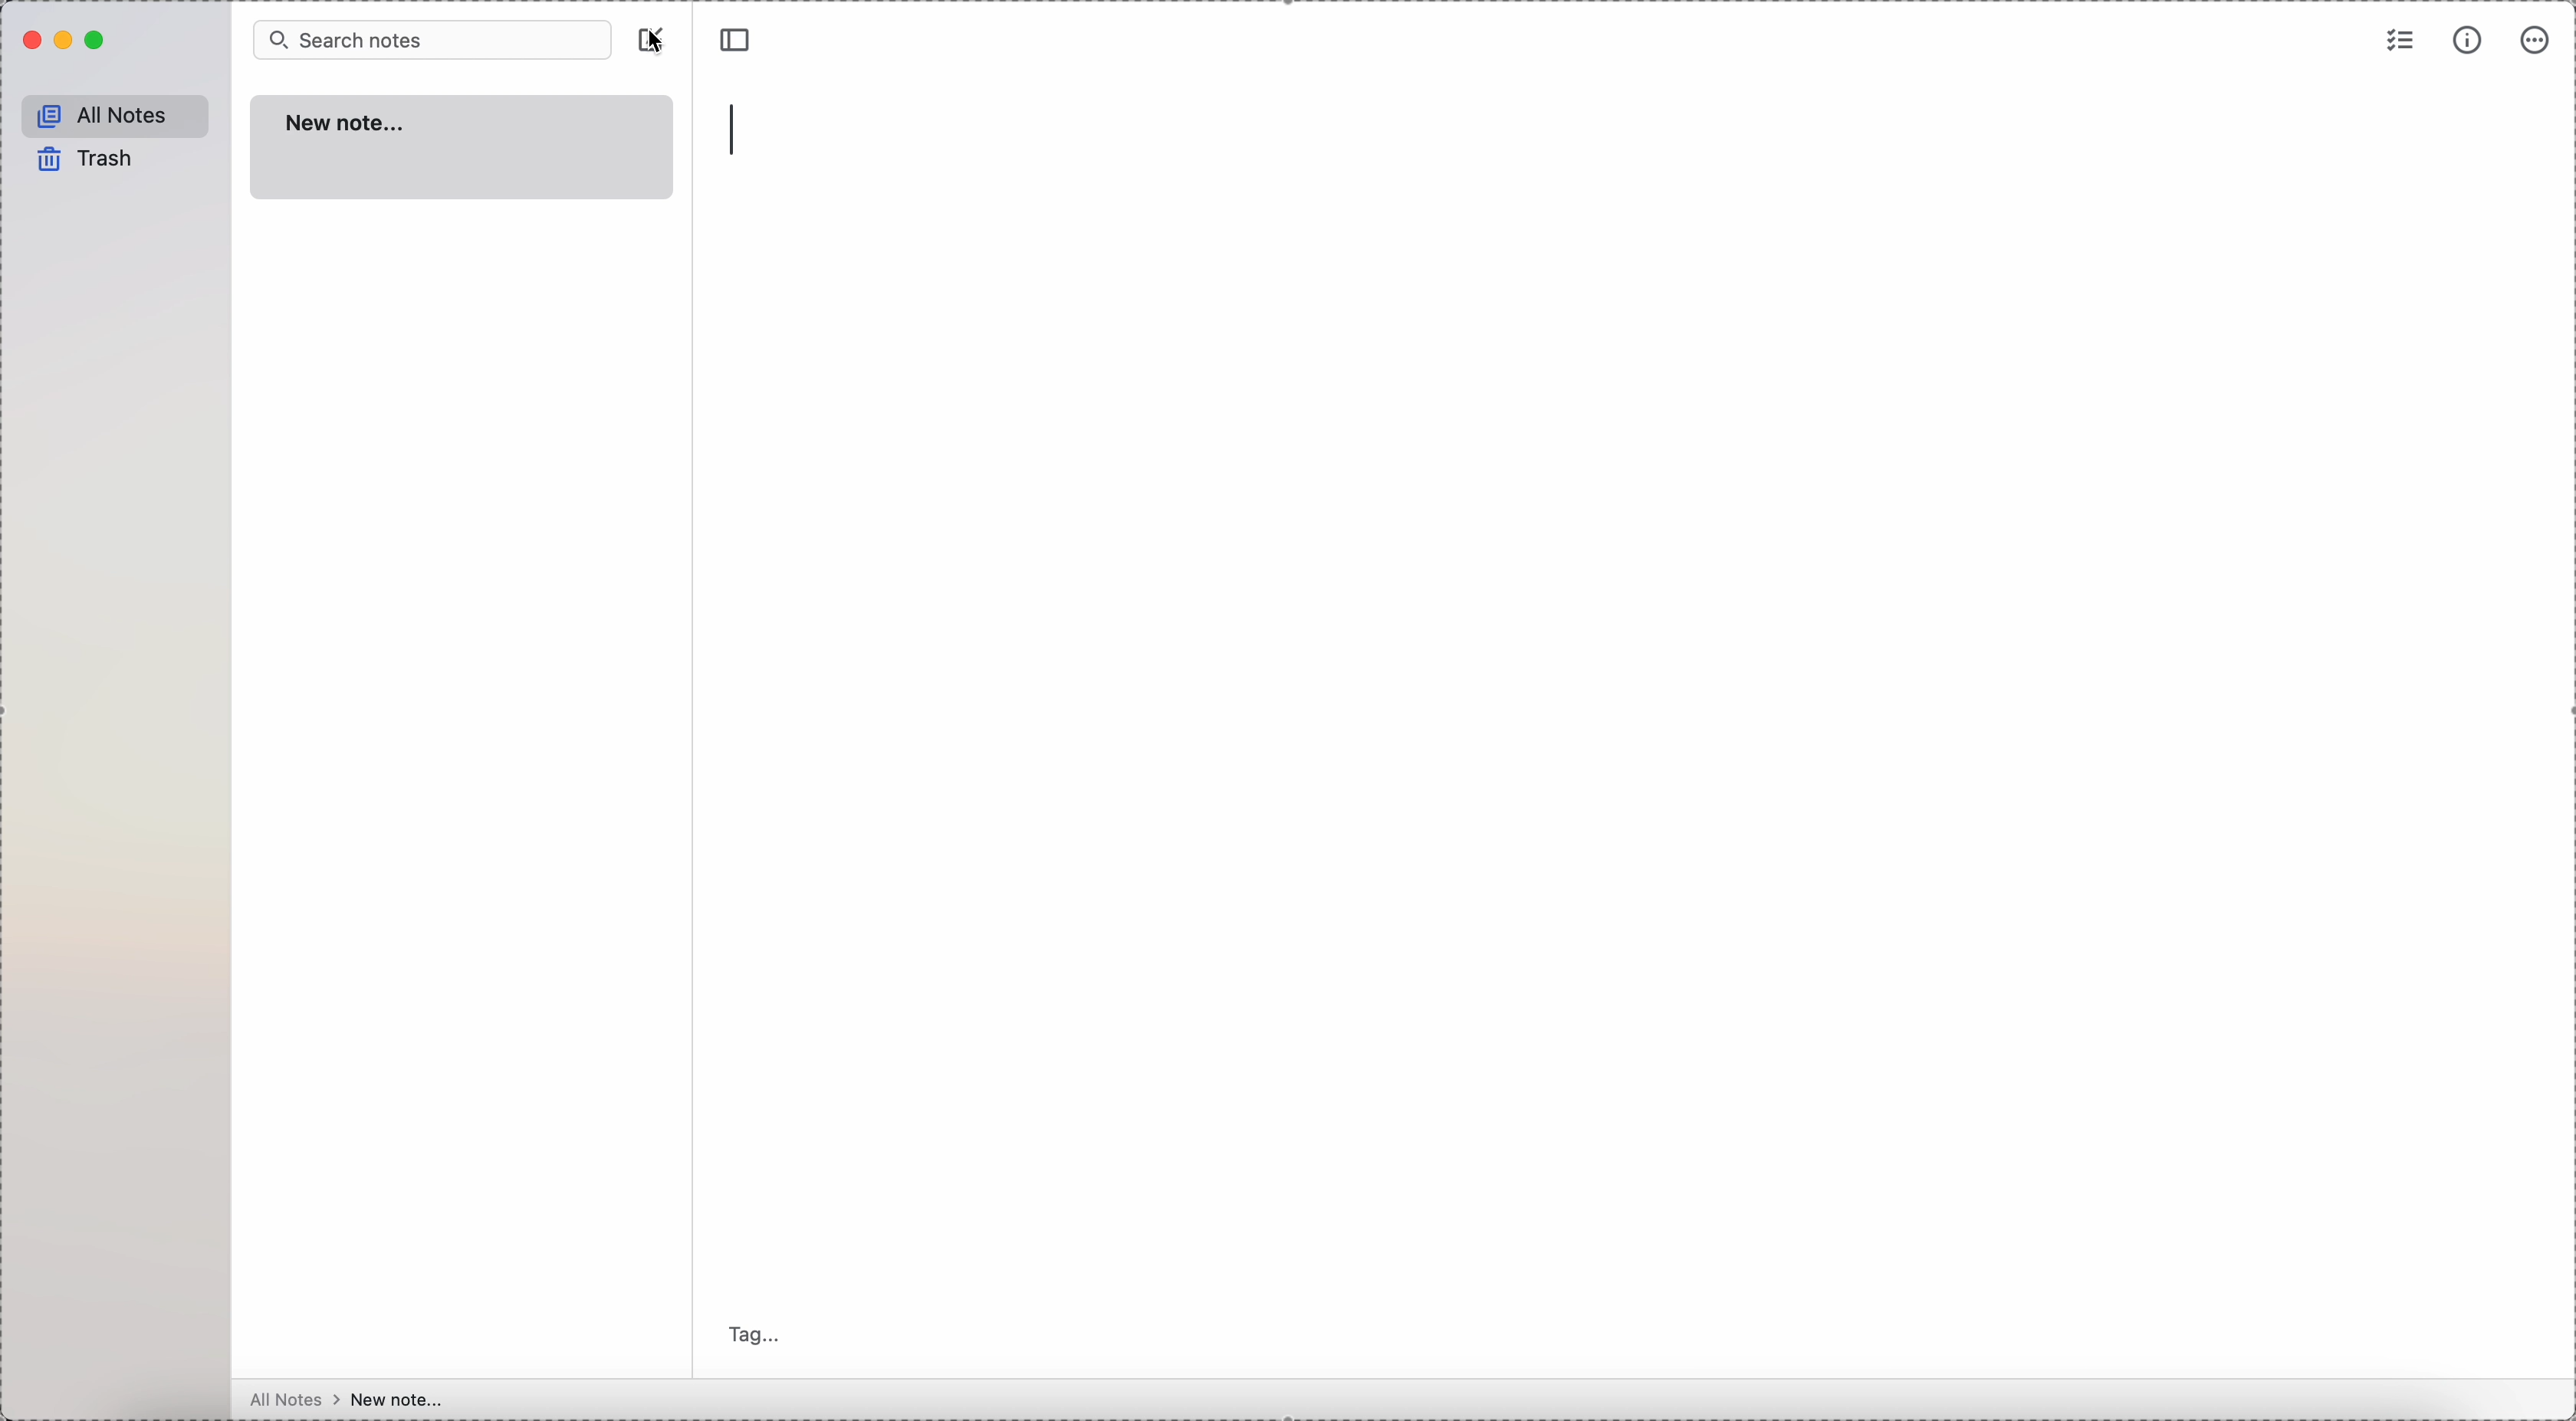  What do you see at coordinates (29, 40) in the screenshot?
I see `close Simplenote` at bounding box center [29, 40].